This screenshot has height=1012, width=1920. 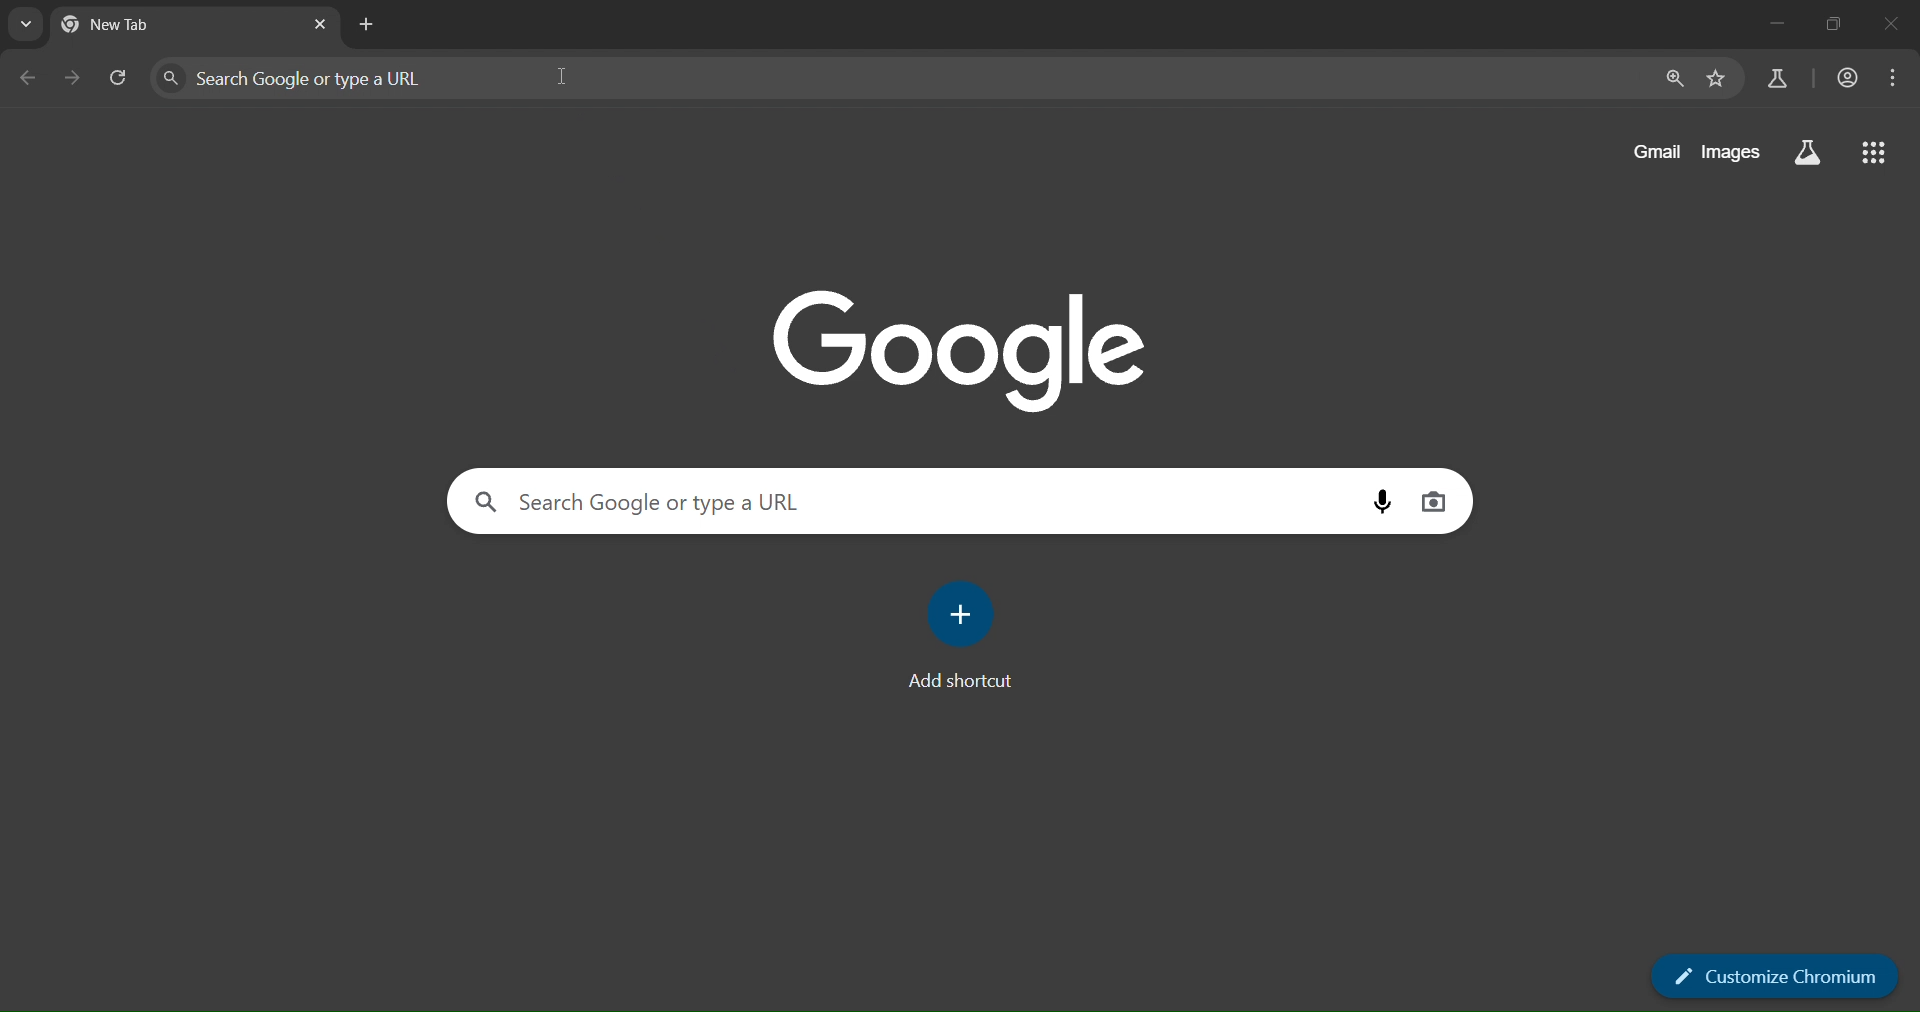 I want to click on google, so click(x=959, y=352).